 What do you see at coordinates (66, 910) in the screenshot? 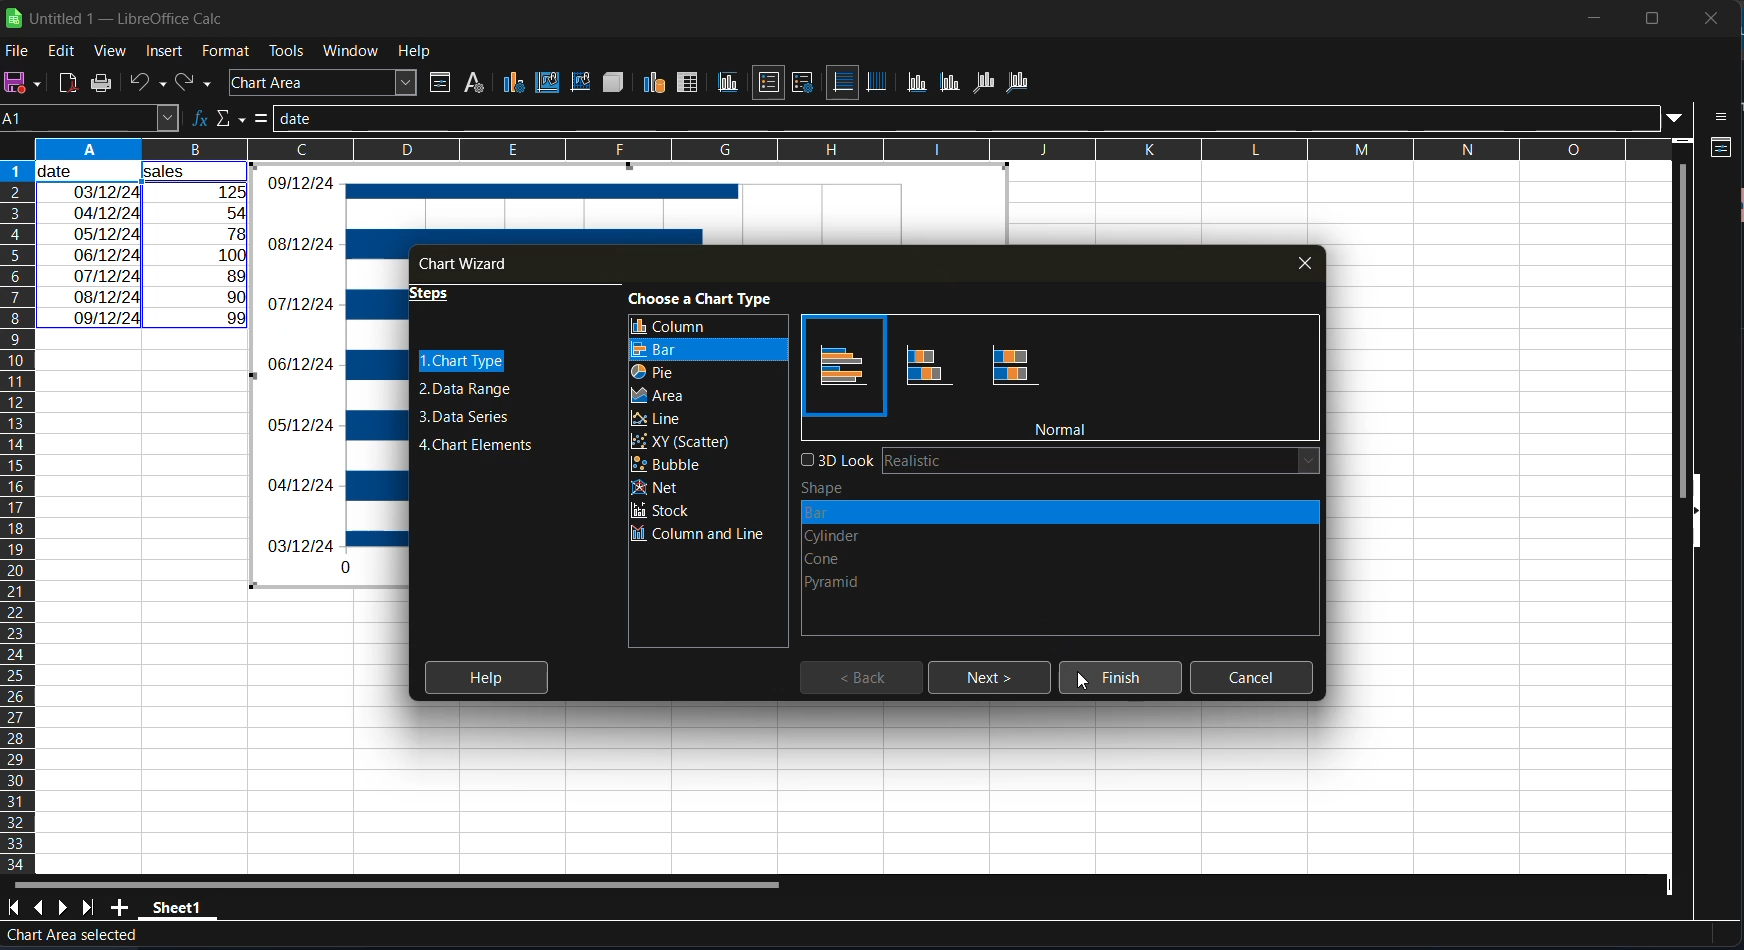
I see `scroll to next sheet` at bounding box center [66, 910].